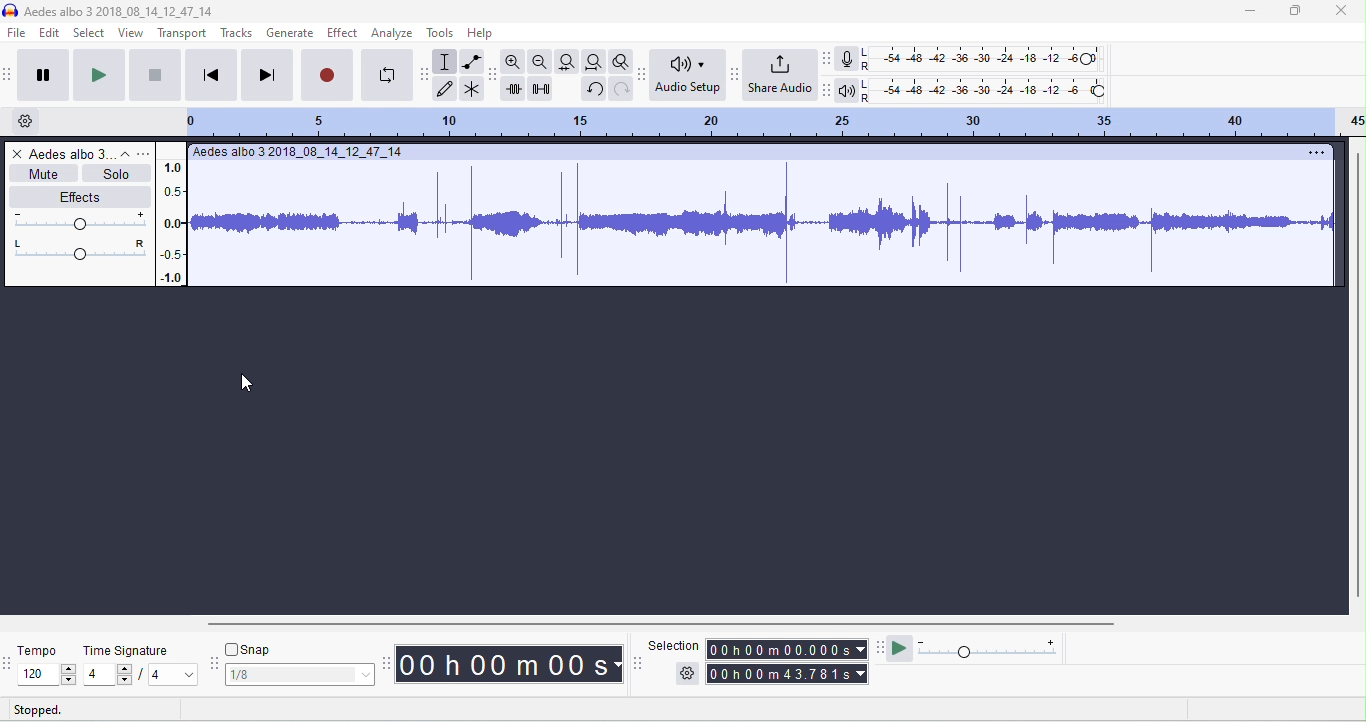 The image size is (1366, 722). What do you see at coordinates (289, 33) in the screenshot?
I see `generate` at bounding box center [289, 33].